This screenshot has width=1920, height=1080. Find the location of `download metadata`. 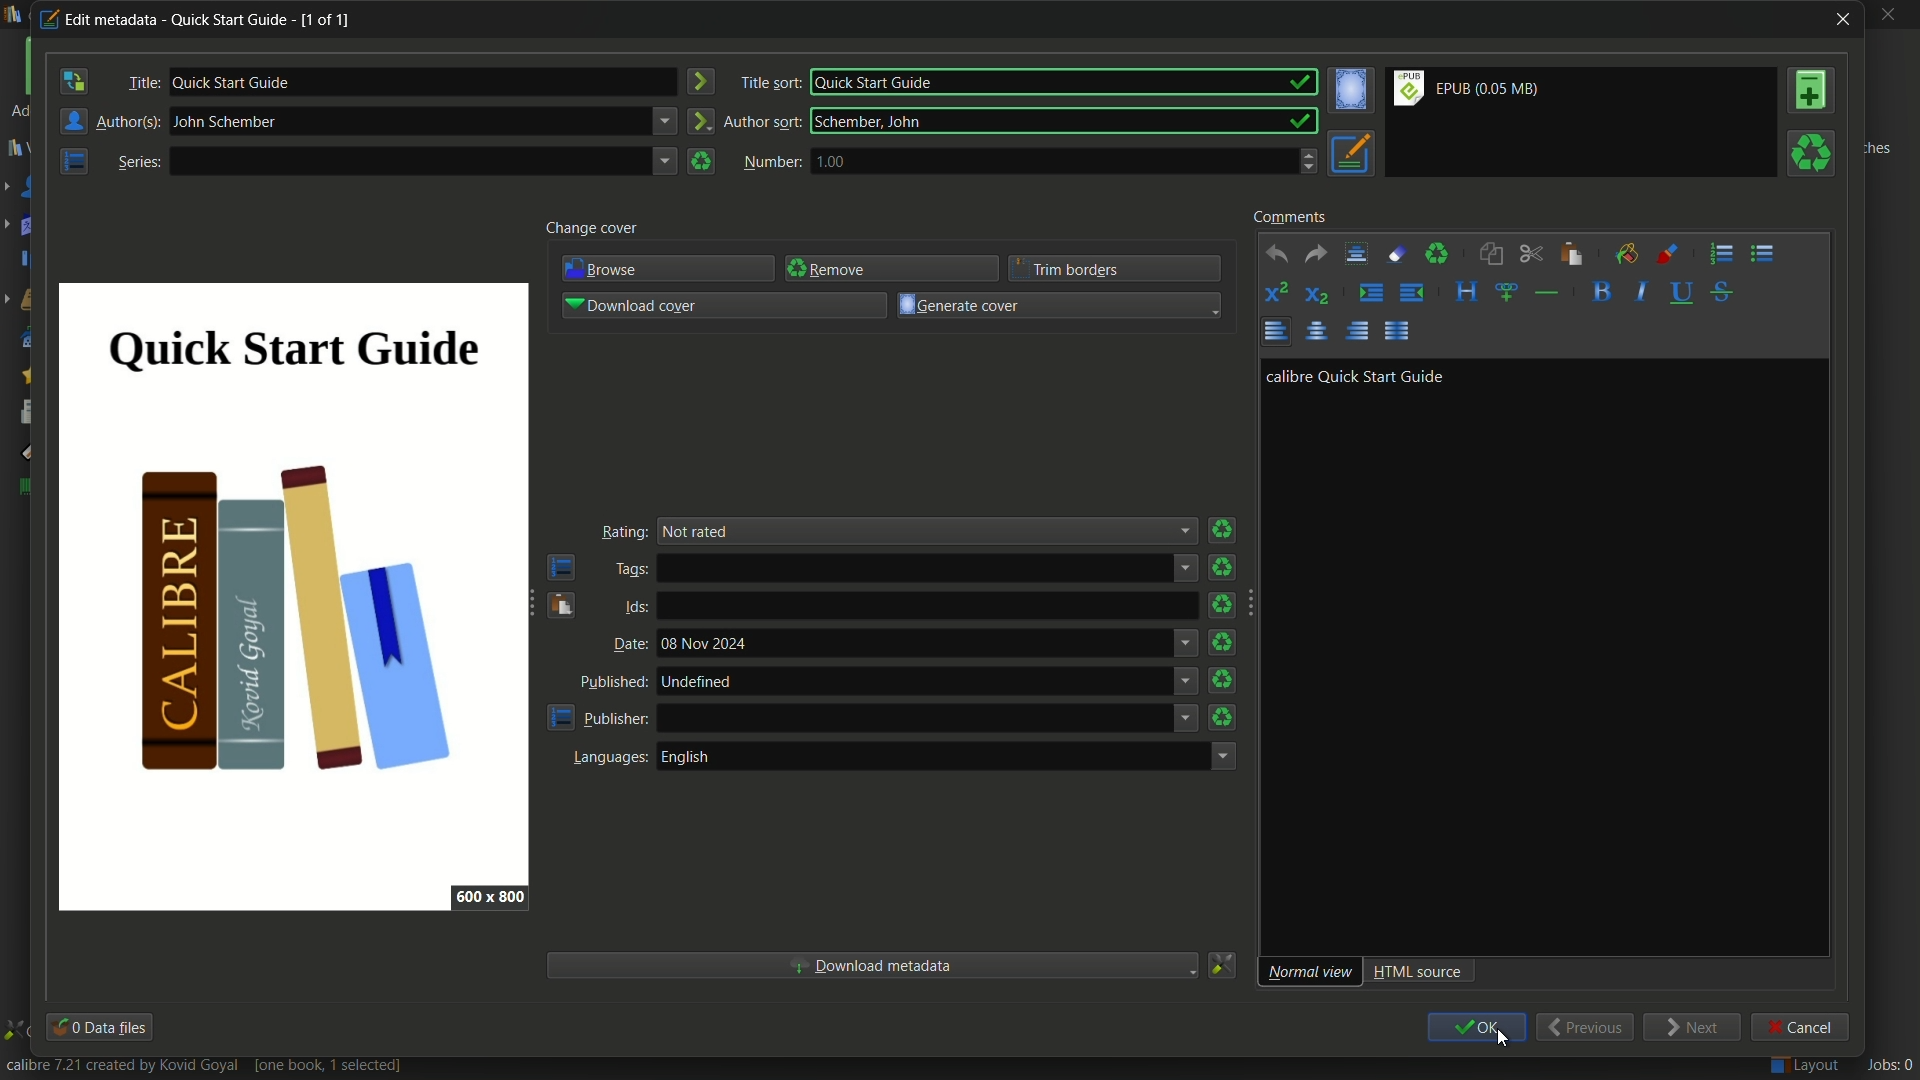

download metadata is located at coordinates (867, 969).